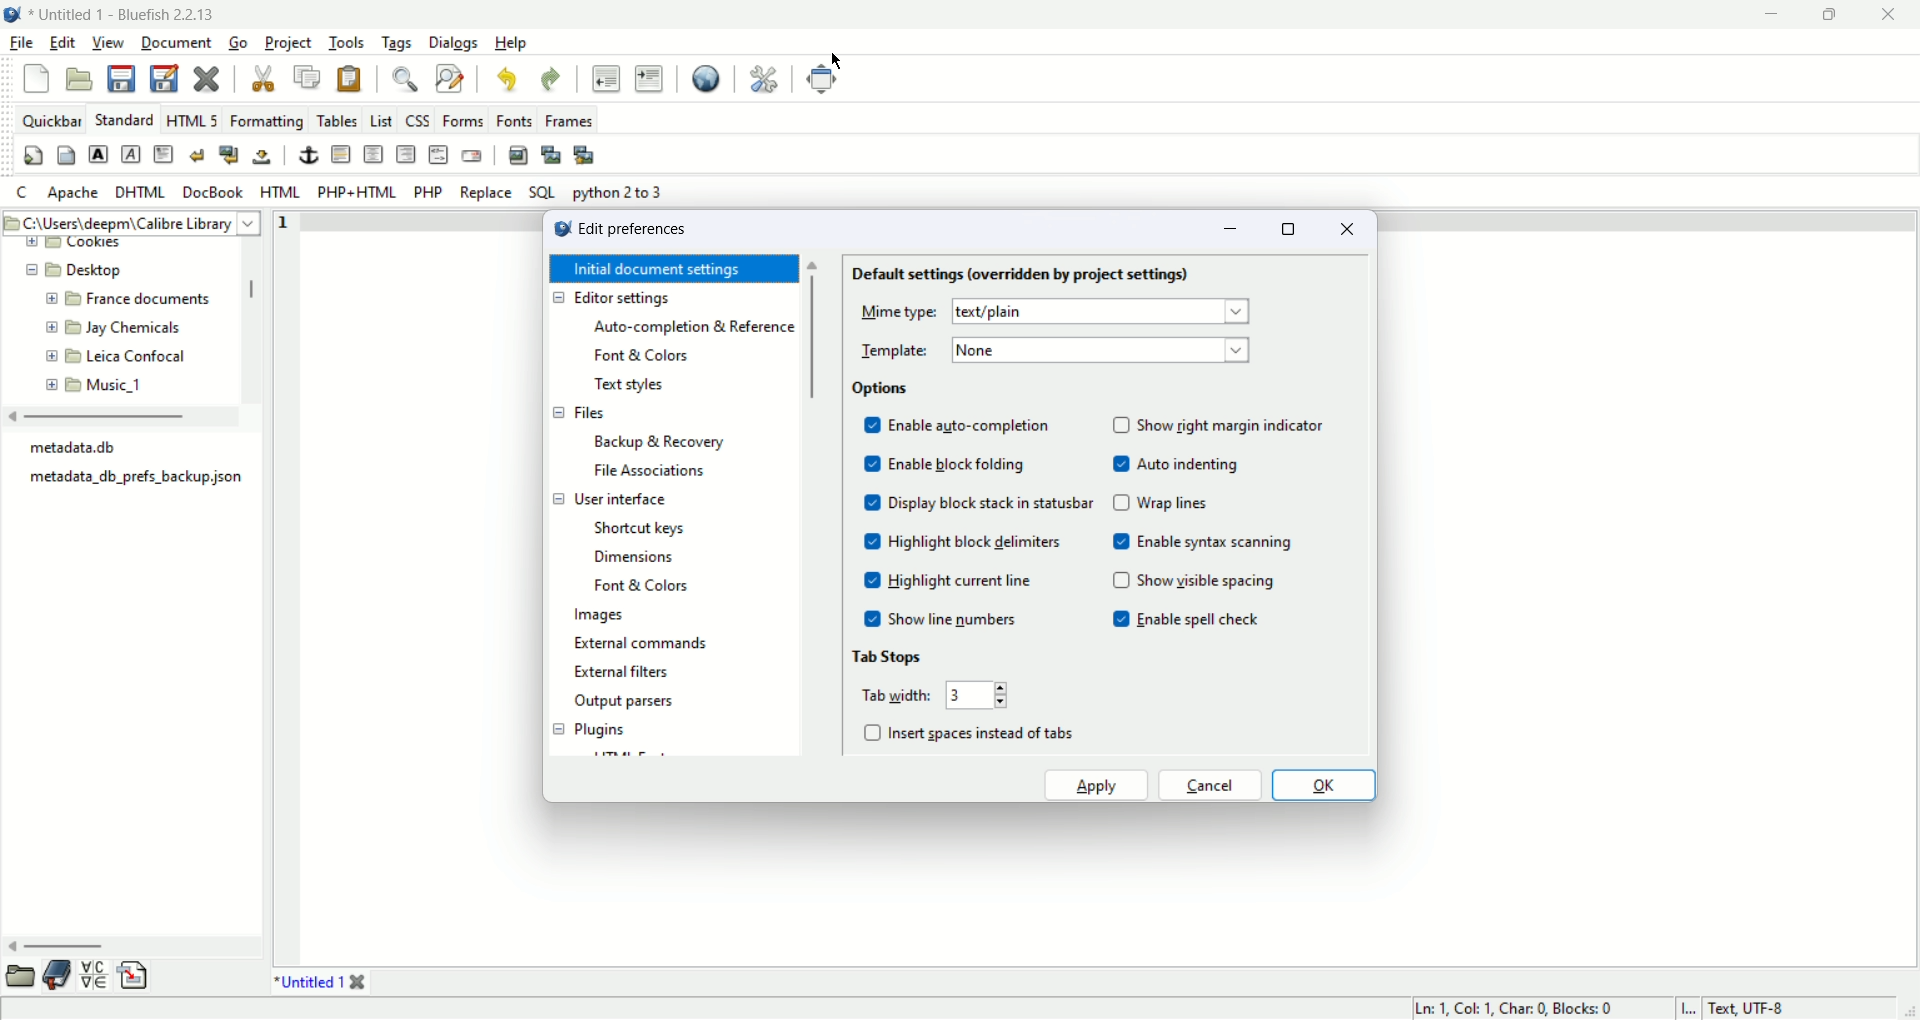 This screenshot has width=1920, height=1020. Describe the element at coordinates (101, 269) in the screenshot. I see `Desktop` at that location.